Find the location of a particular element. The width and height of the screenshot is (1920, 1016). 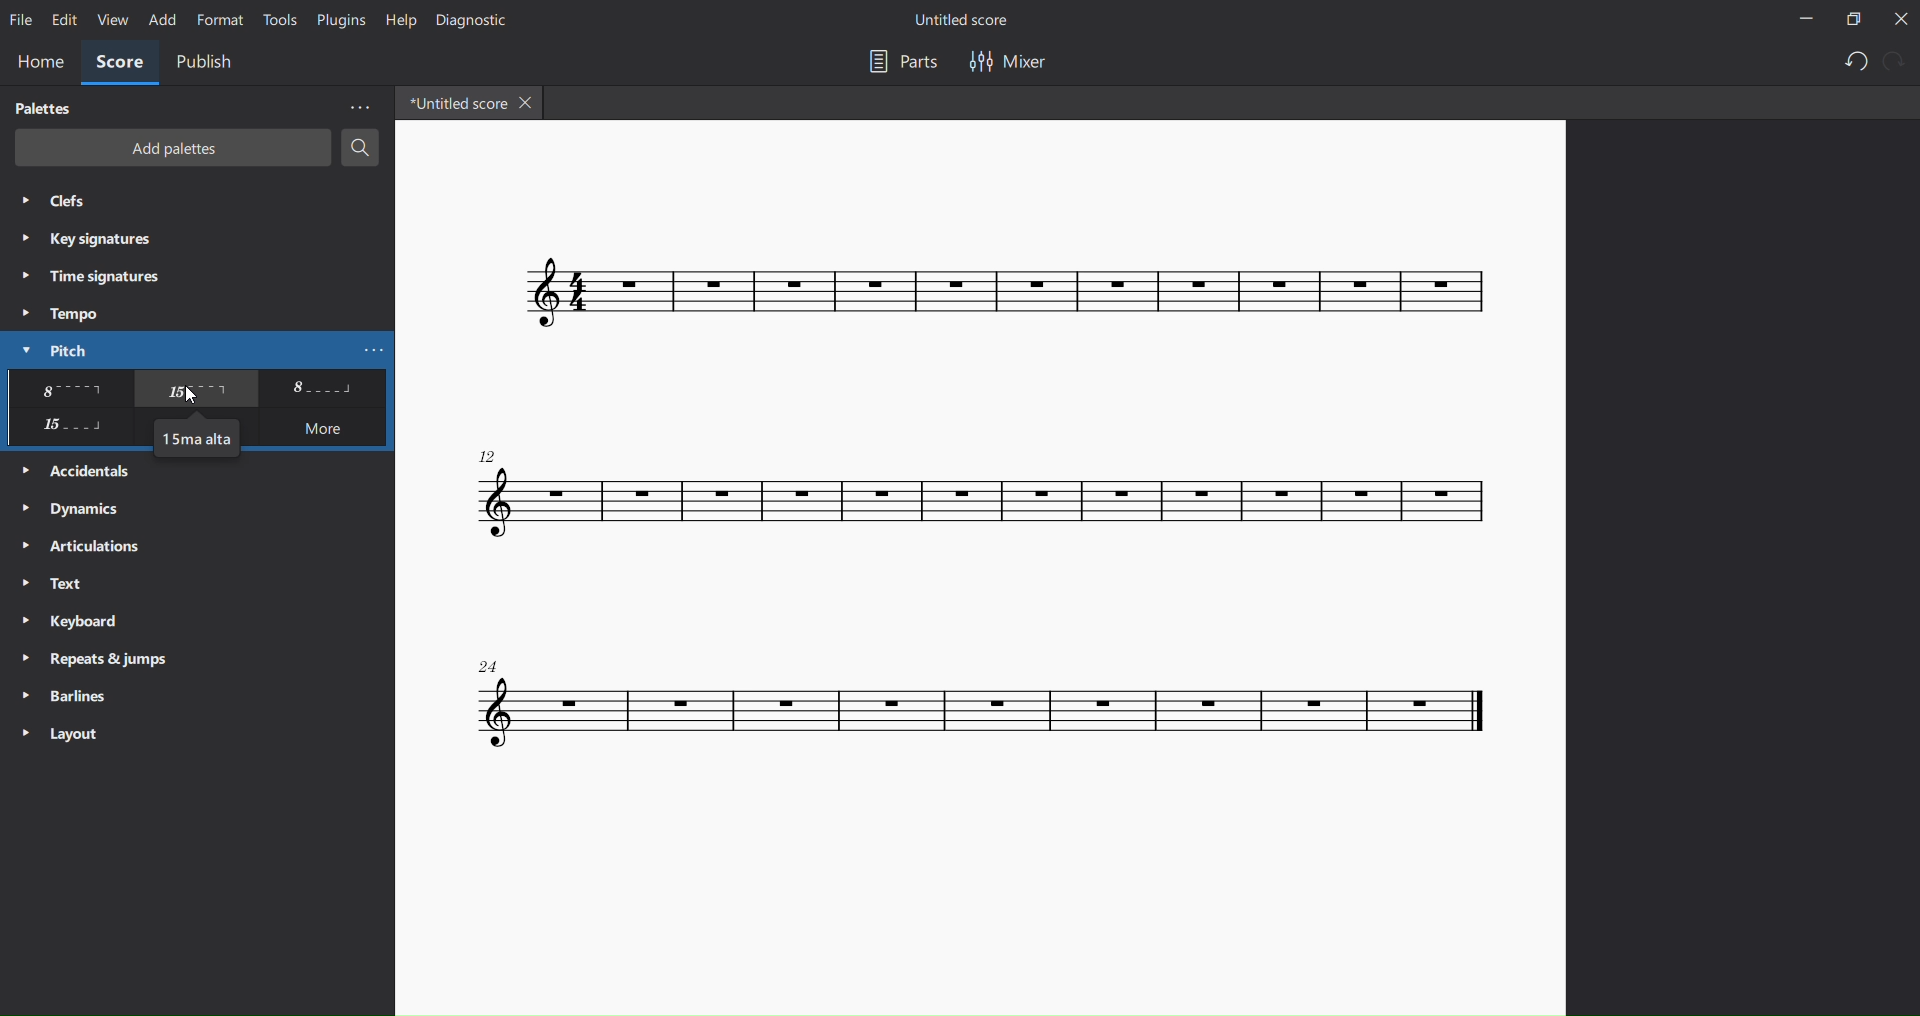

add is located at coordinates (158, 19).